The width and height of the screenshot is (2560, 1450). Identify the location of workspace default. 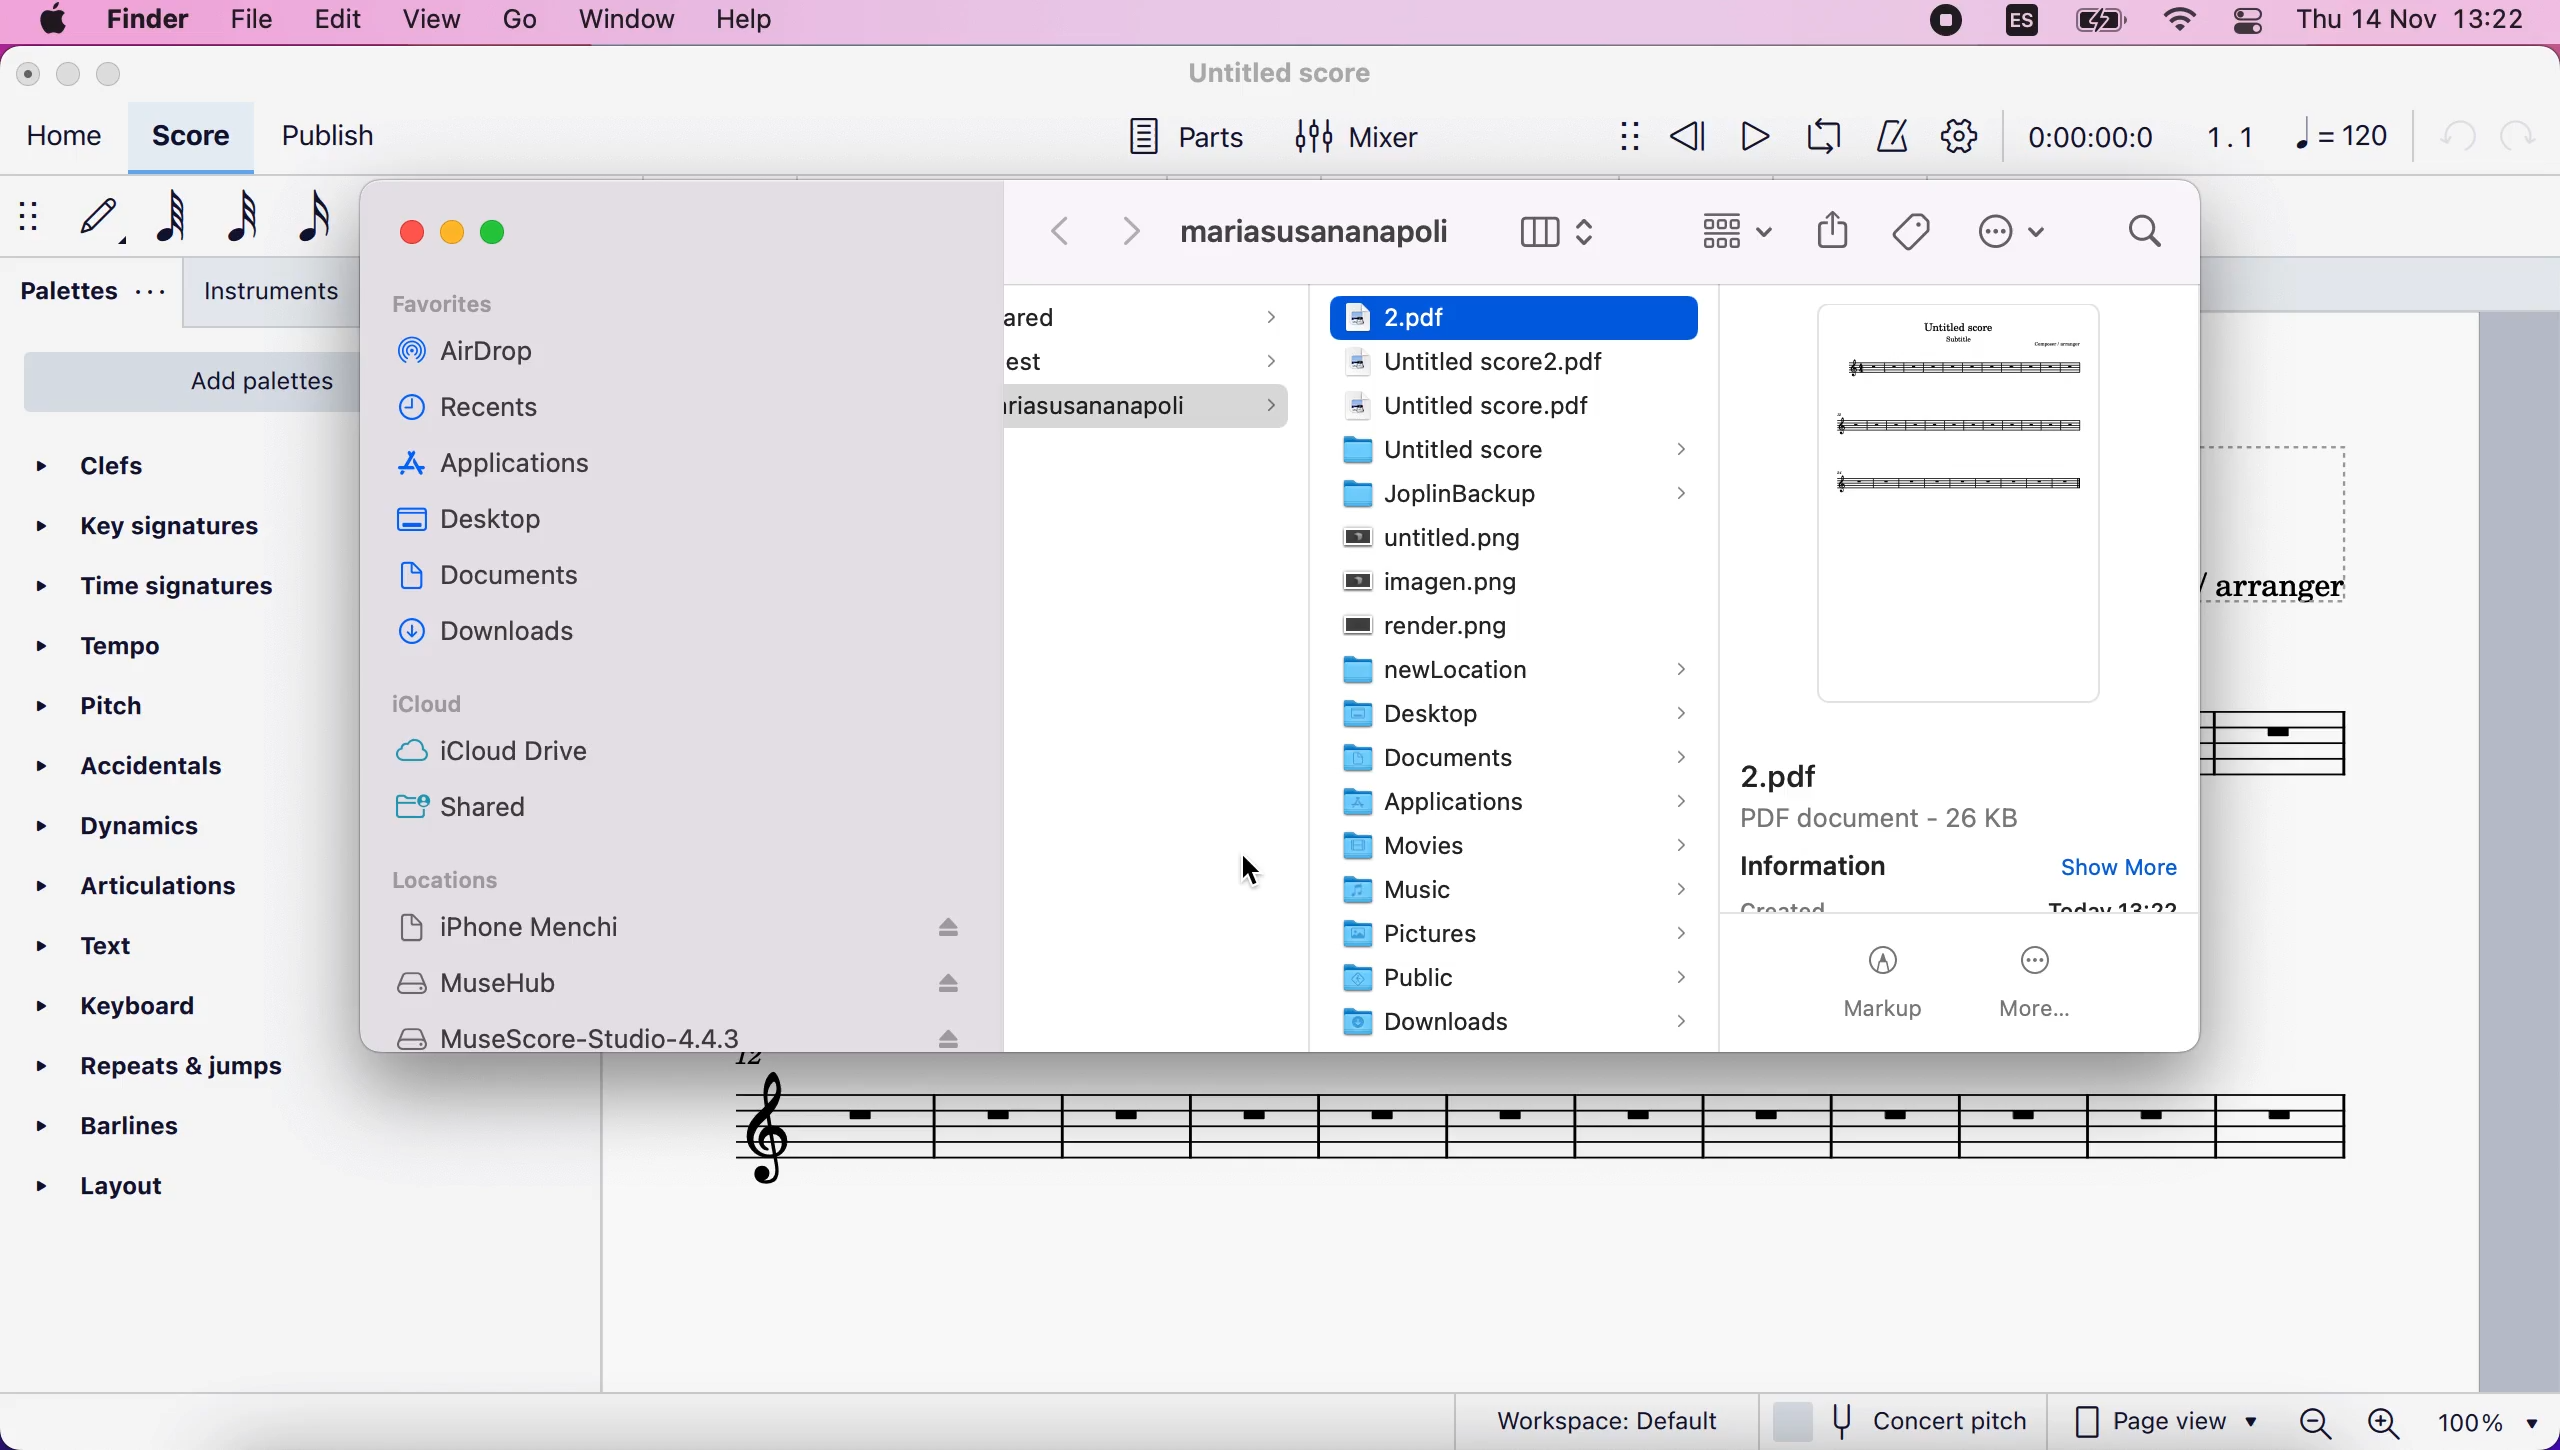
(1595, 1419).